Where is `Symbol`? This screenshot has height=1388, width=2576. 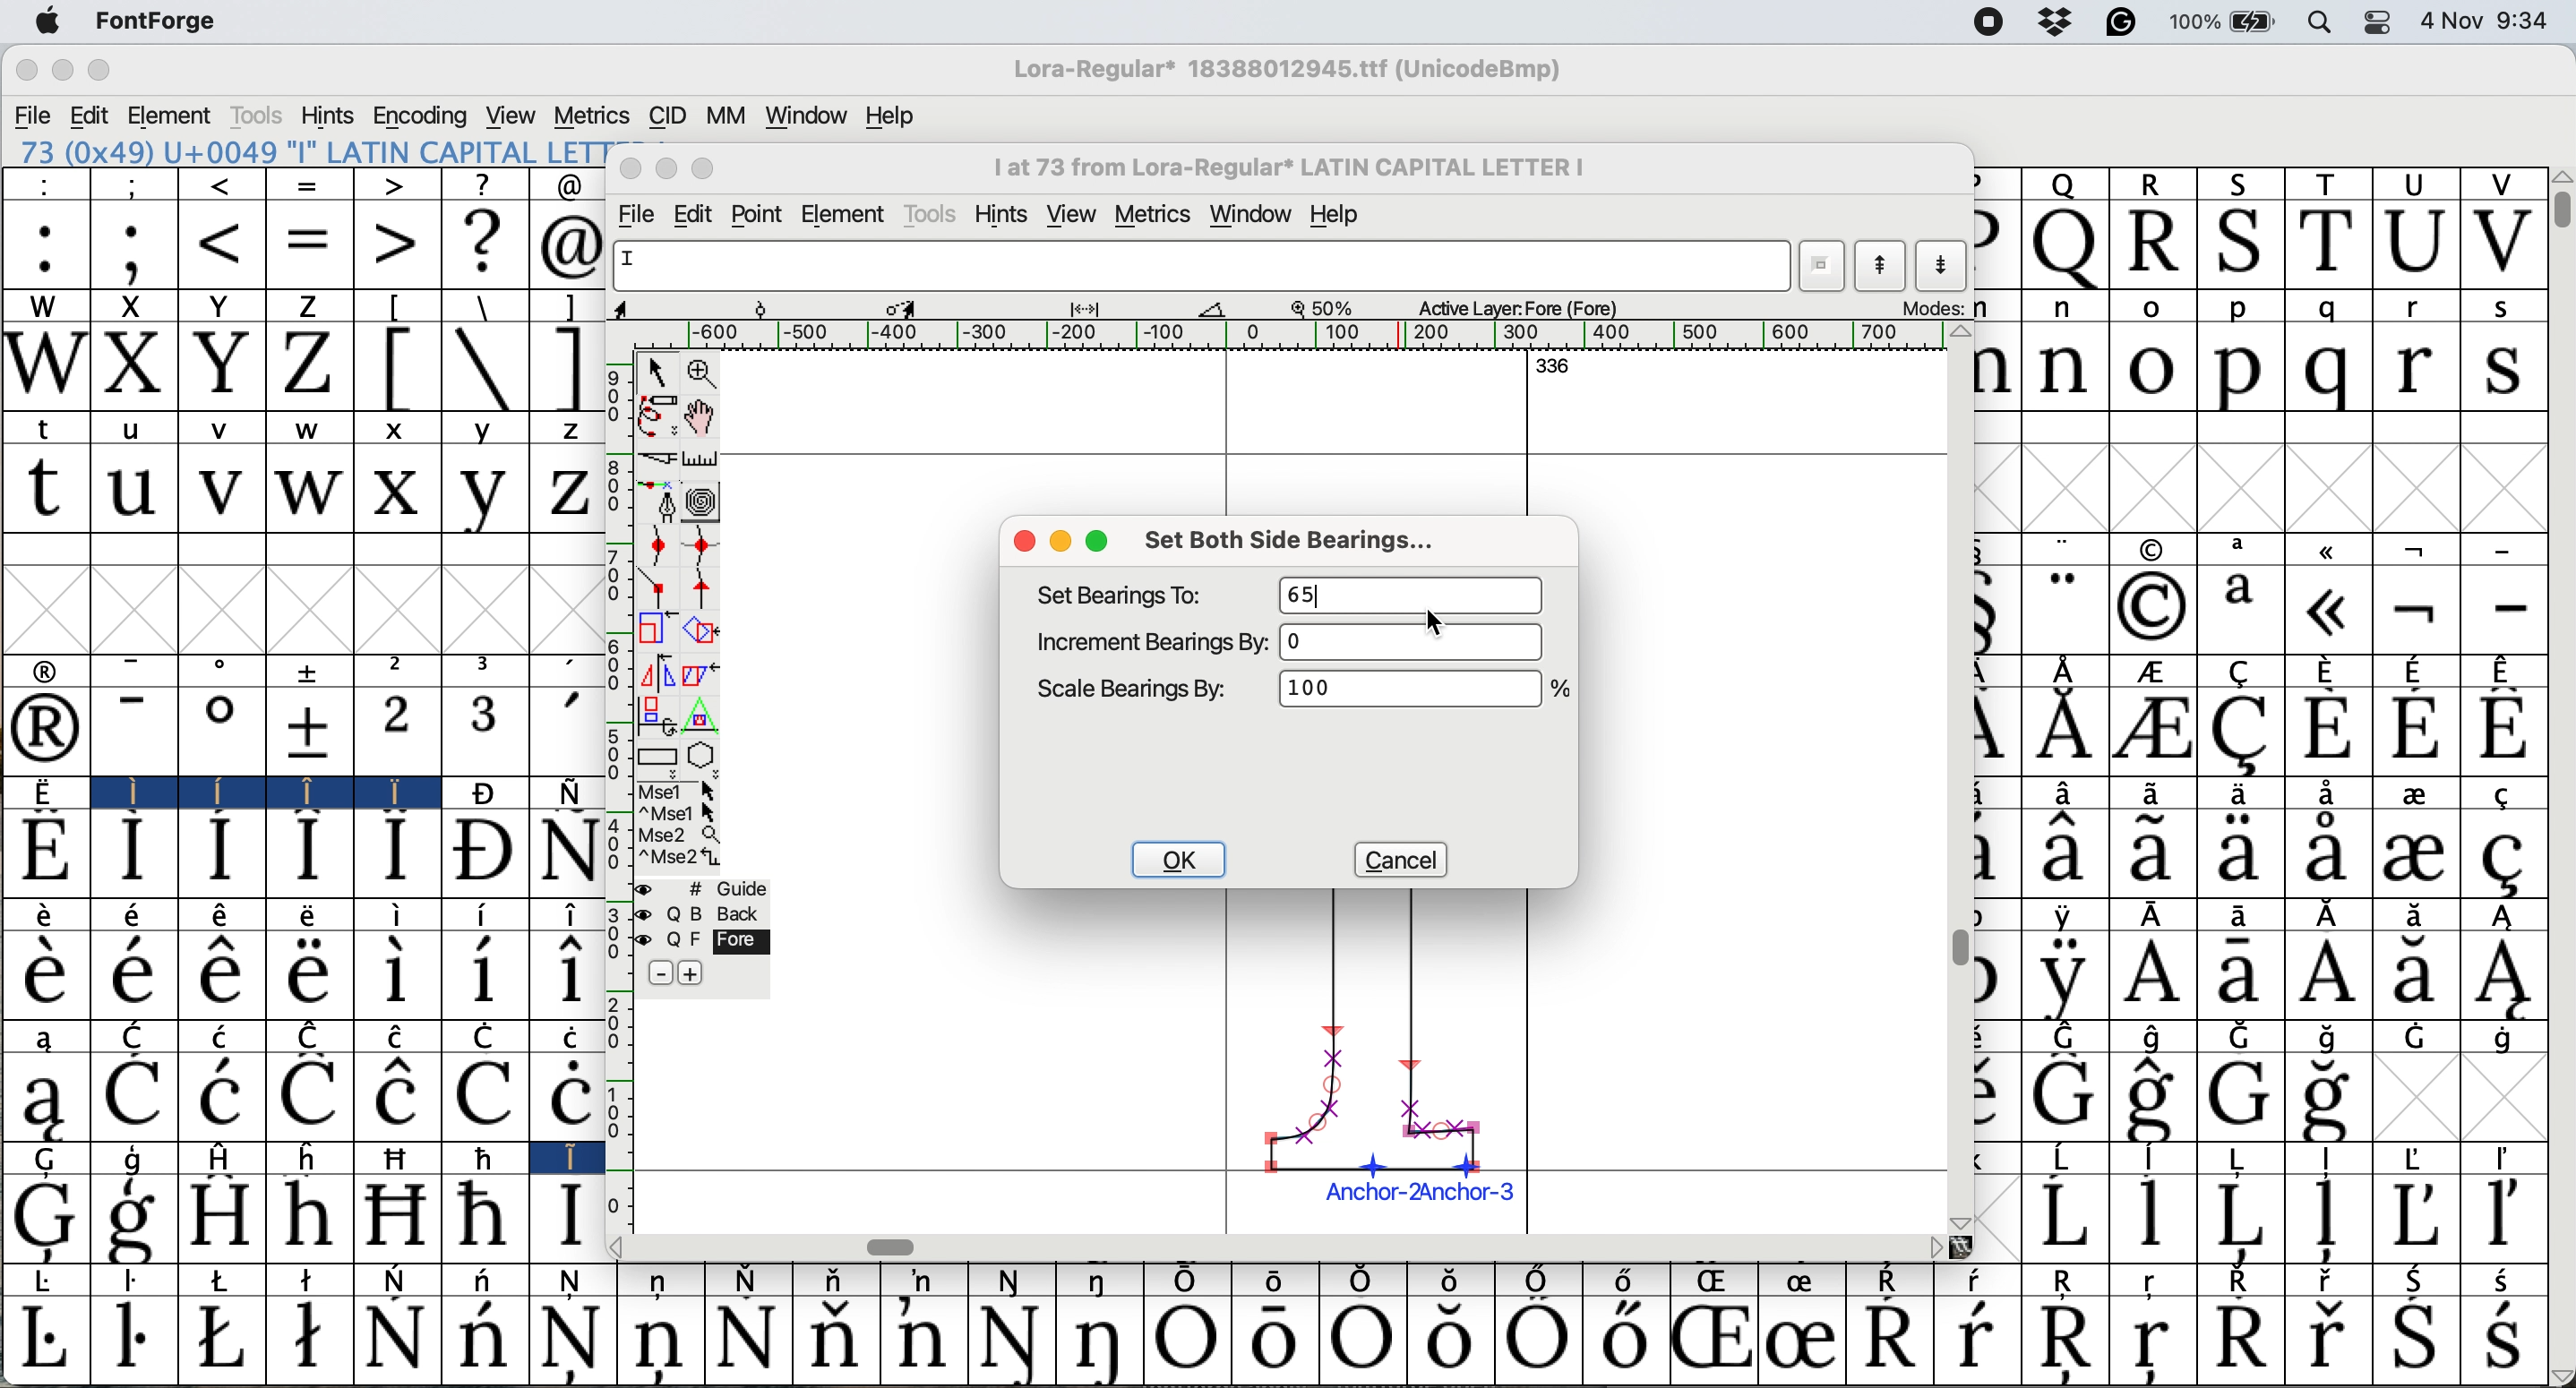 Symbol is located at coordinates (572, 1342).